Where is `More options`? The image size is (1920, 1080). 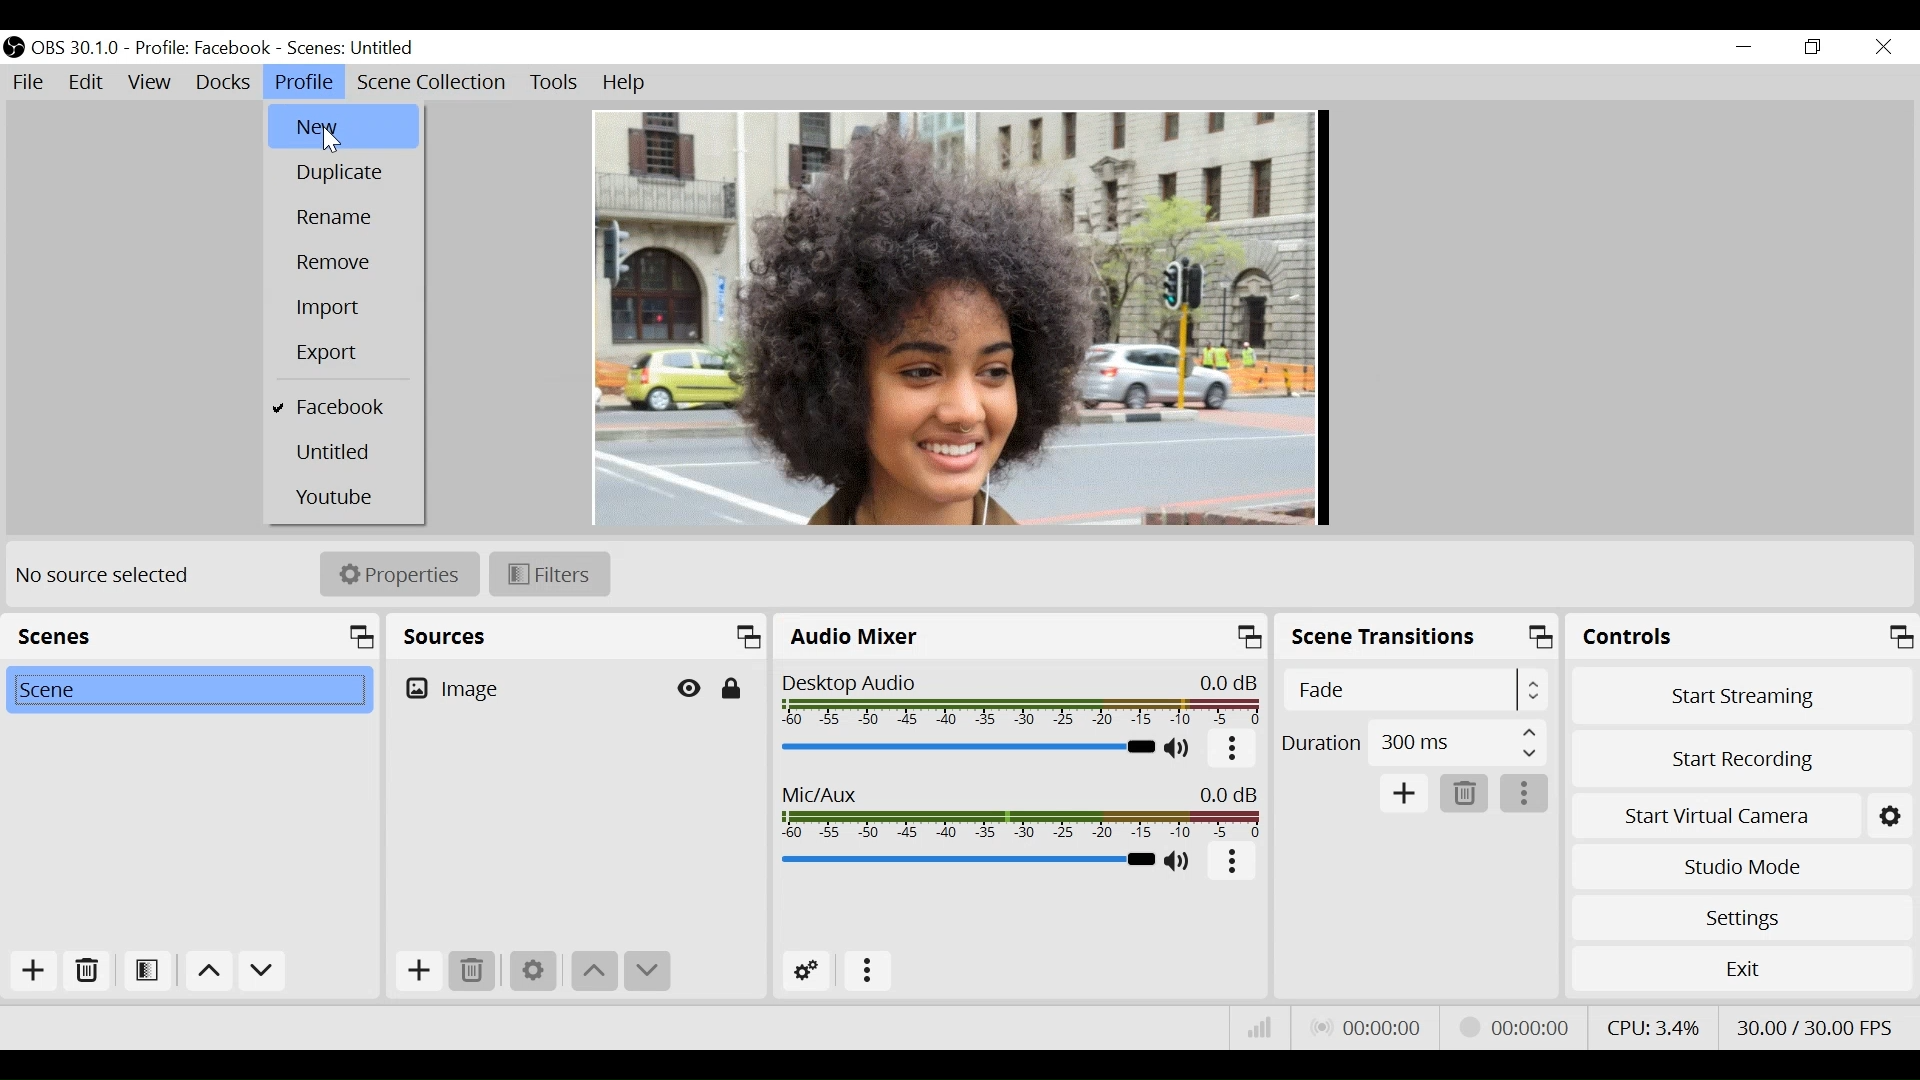 More options is located at coordinates (1525, 794).